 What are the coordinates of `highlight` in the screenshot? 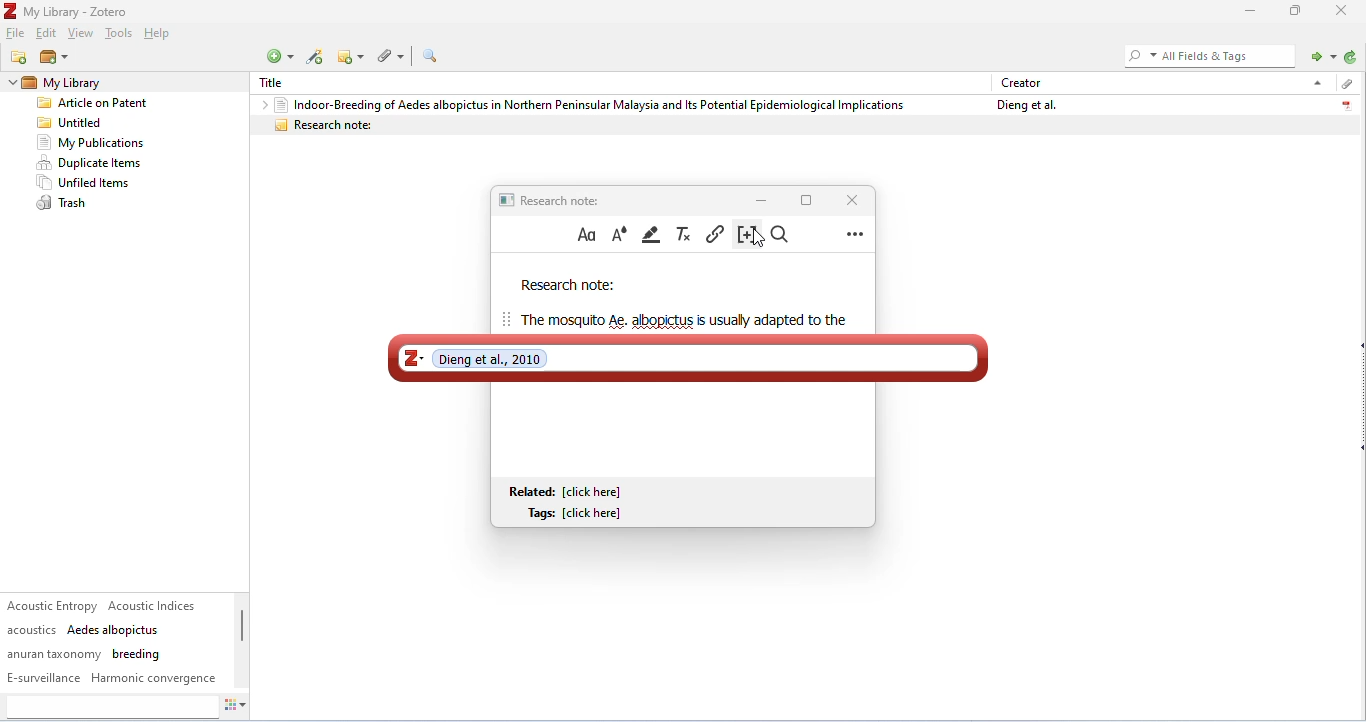 It's located at (653, 234).